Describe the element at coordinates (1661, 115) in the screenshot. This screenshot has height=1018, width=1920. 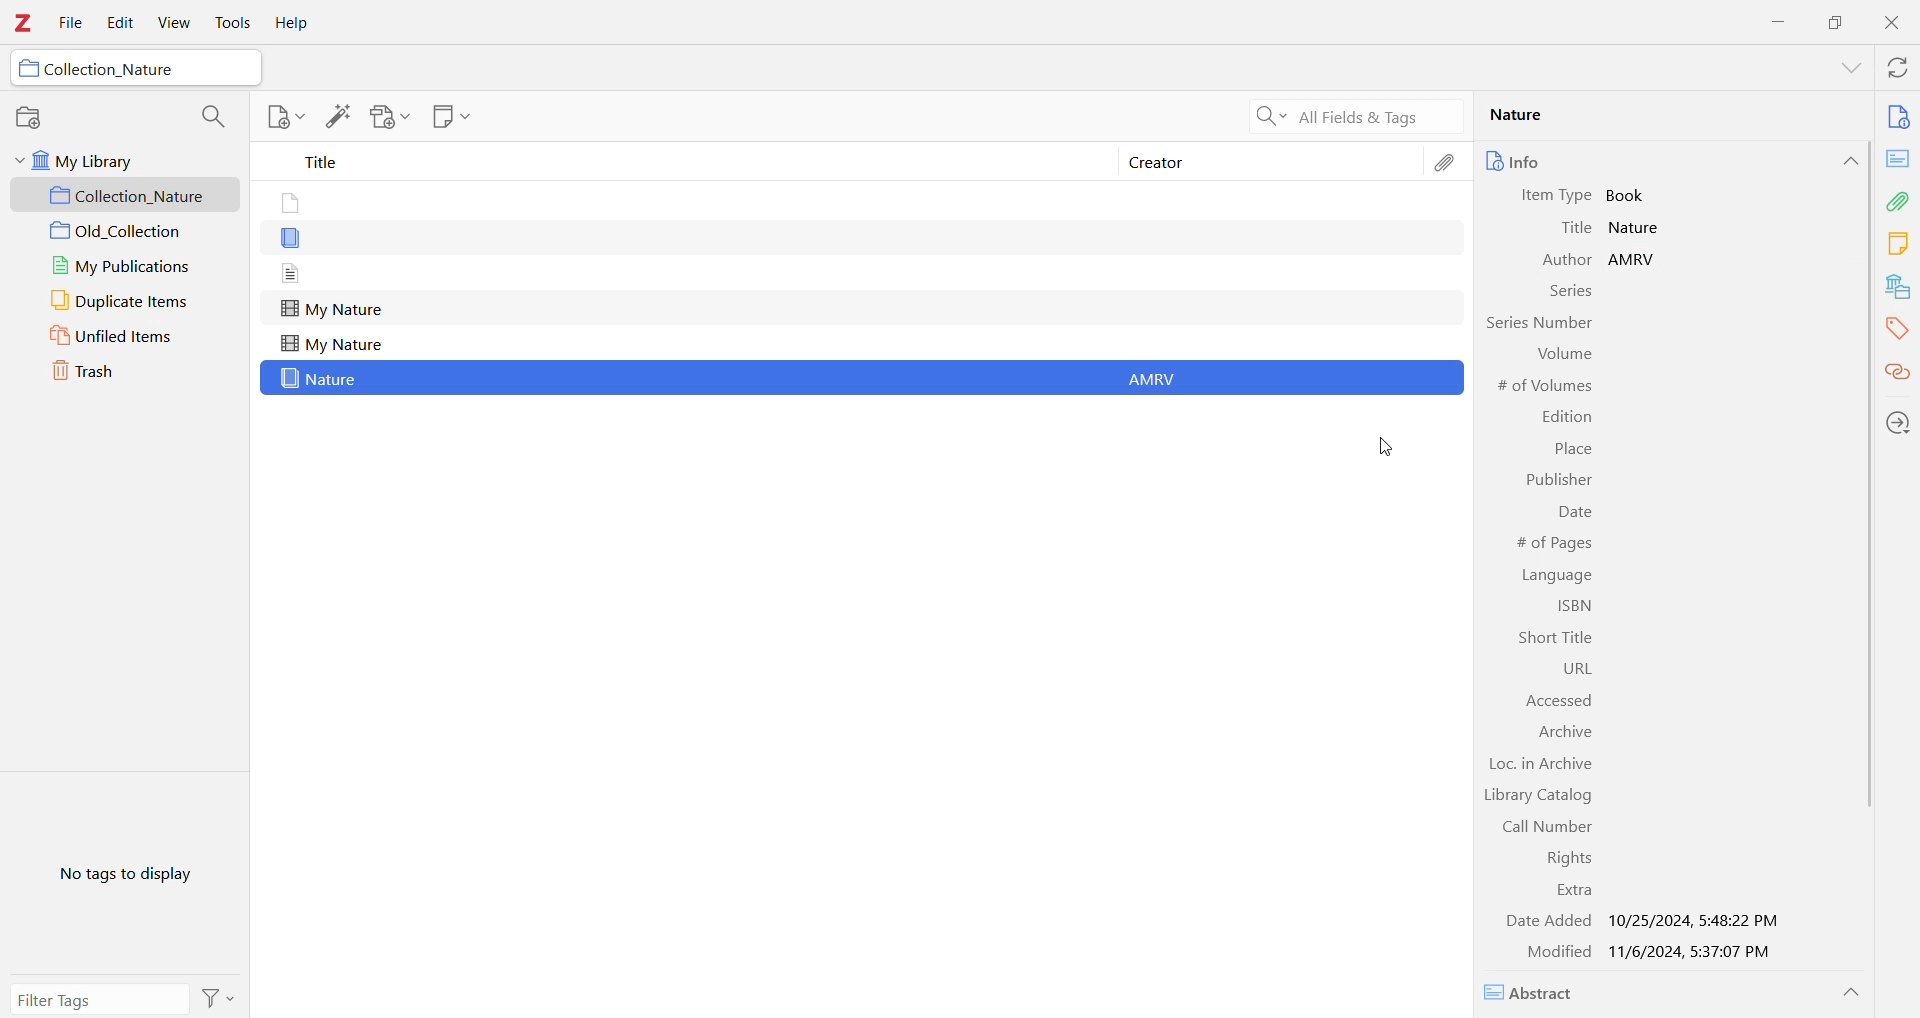
I see `Nature` at that location.